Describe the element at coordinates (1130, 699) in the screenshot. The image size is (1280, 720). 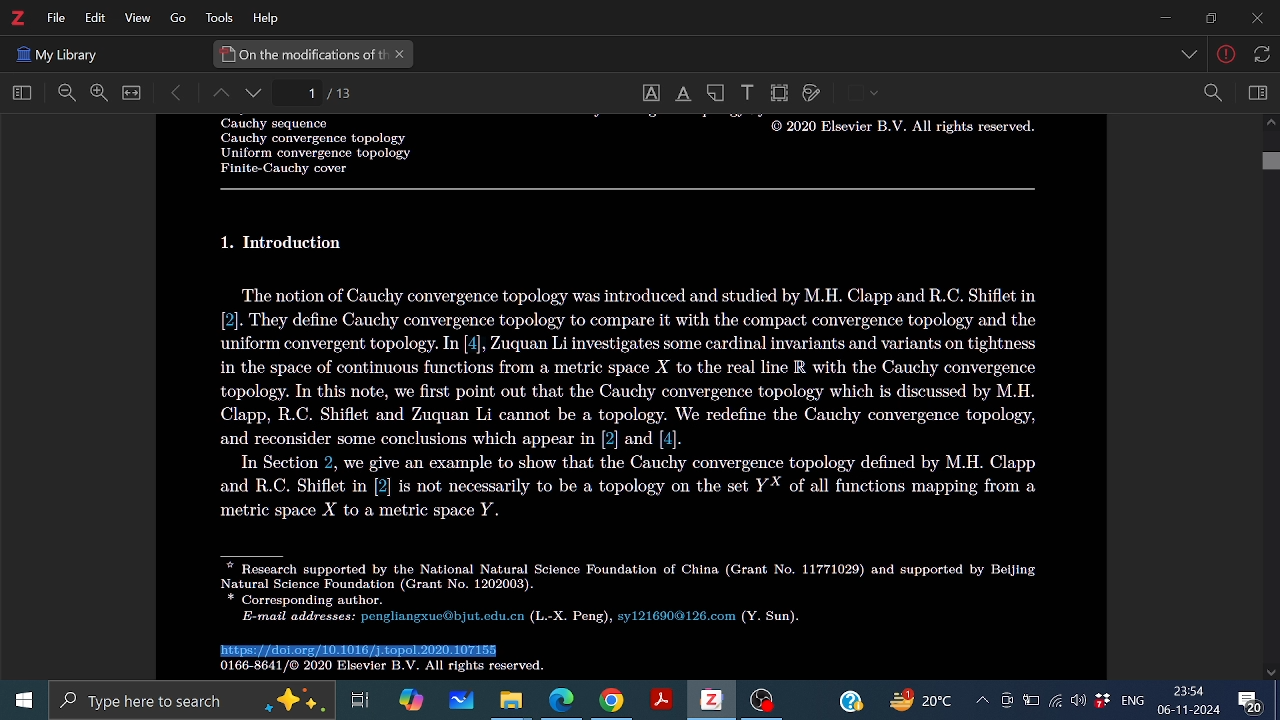
I see `language` at that location.